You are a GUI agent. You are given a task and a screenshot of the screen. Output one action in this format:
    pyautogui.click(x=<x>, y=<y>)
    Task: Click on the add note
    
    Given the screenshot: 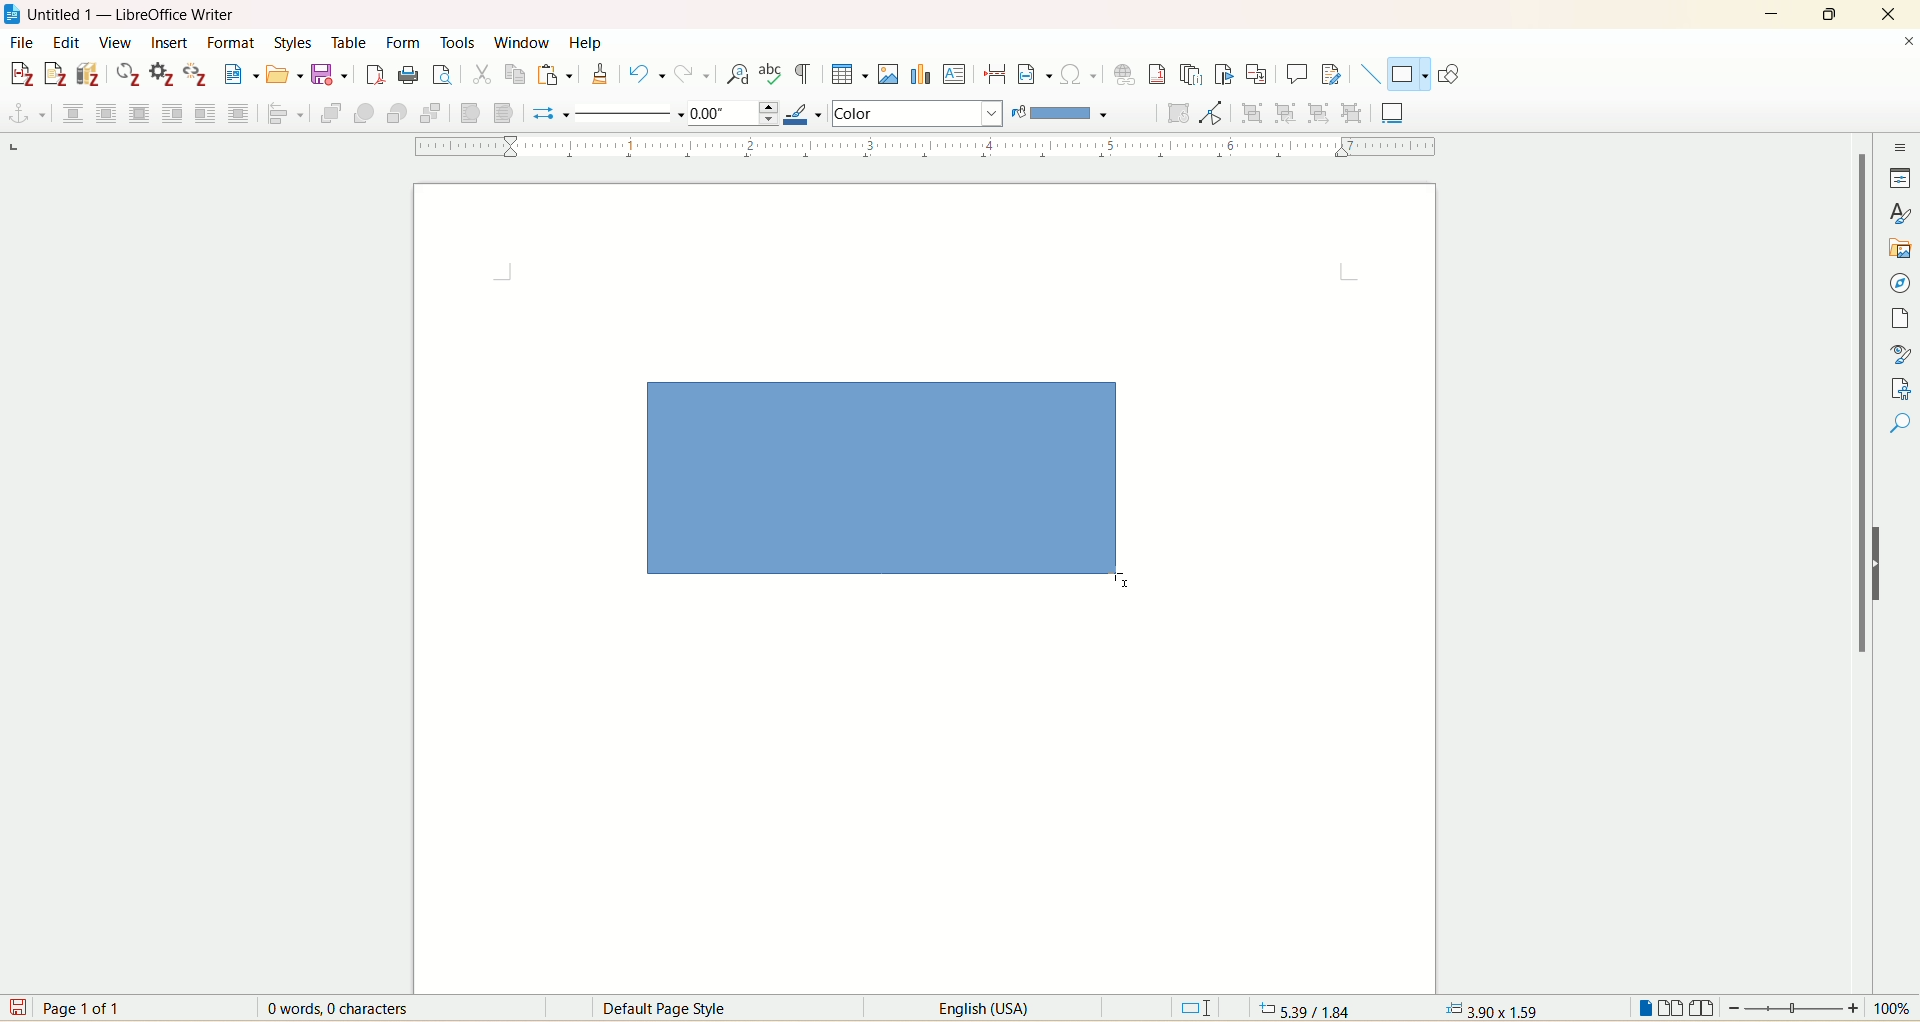 What is the action you would take?
    pyautogui.click(x=55, y=75)
    